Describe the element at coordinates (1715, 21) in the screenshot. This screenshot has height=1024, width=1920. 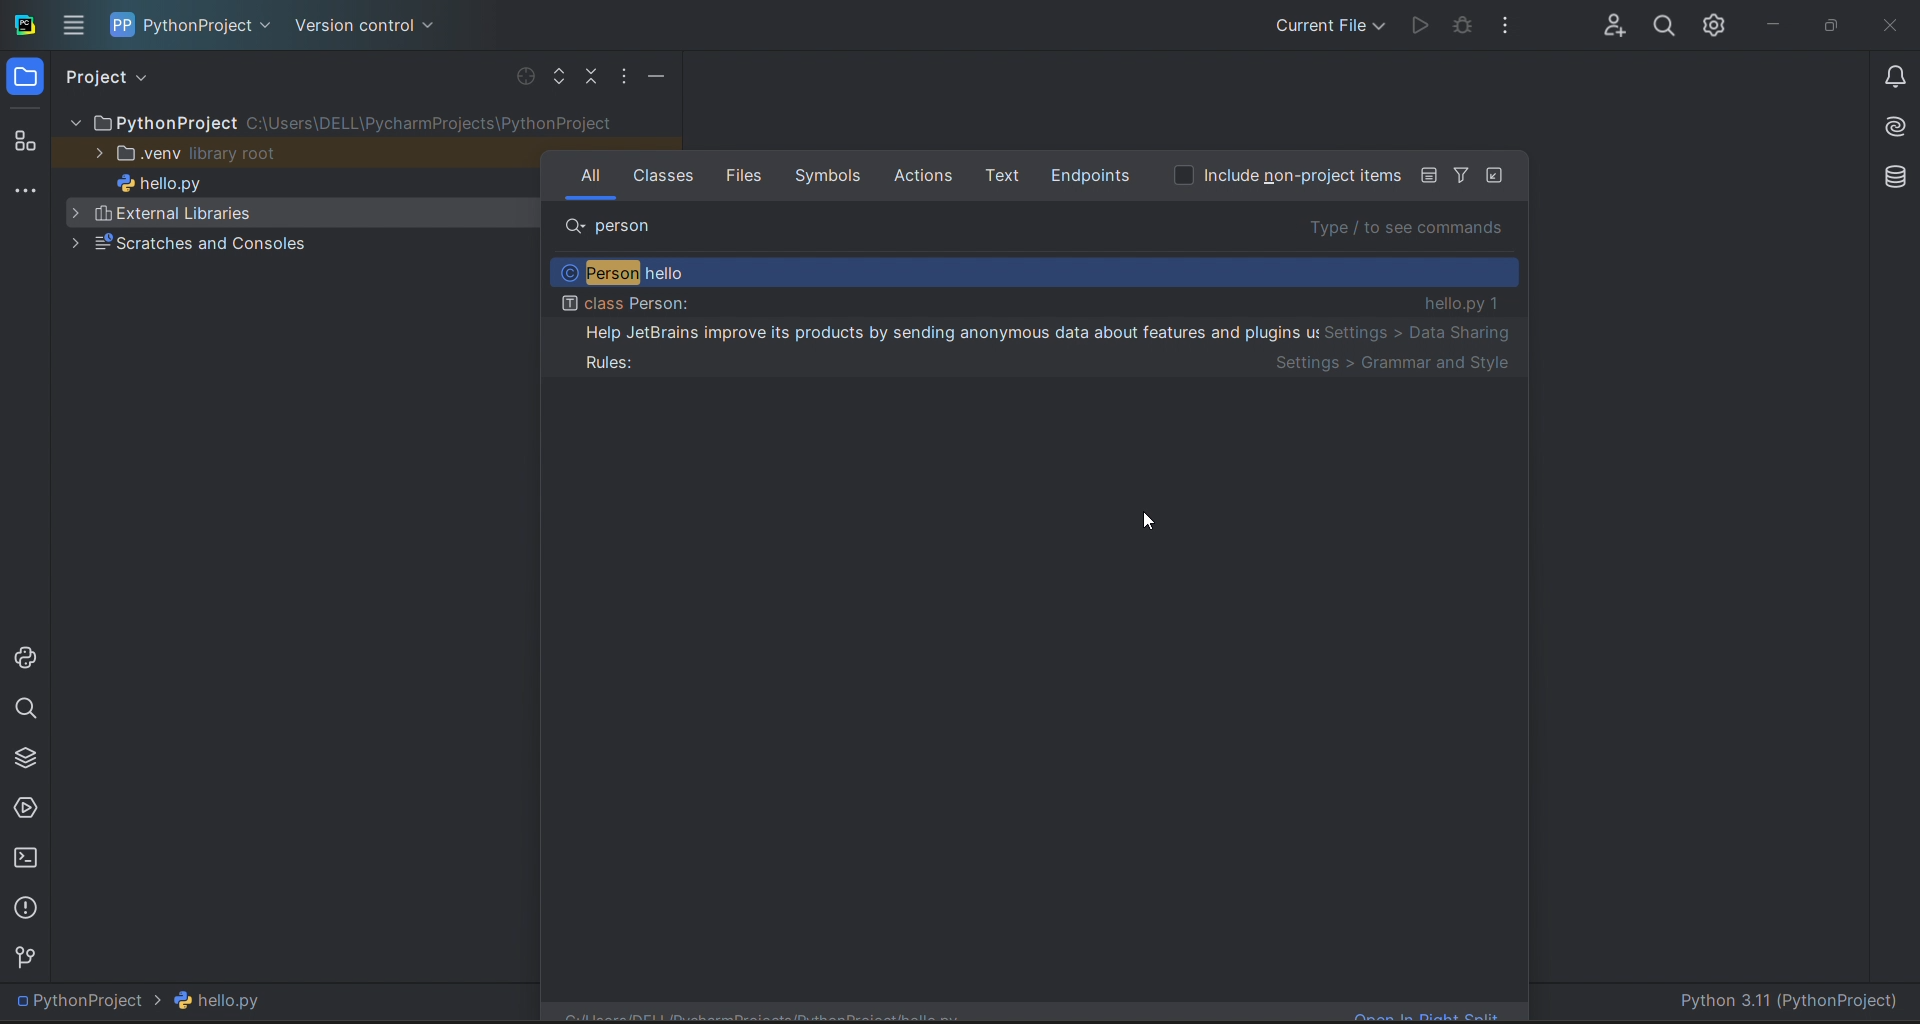
I see `settings` at that location.